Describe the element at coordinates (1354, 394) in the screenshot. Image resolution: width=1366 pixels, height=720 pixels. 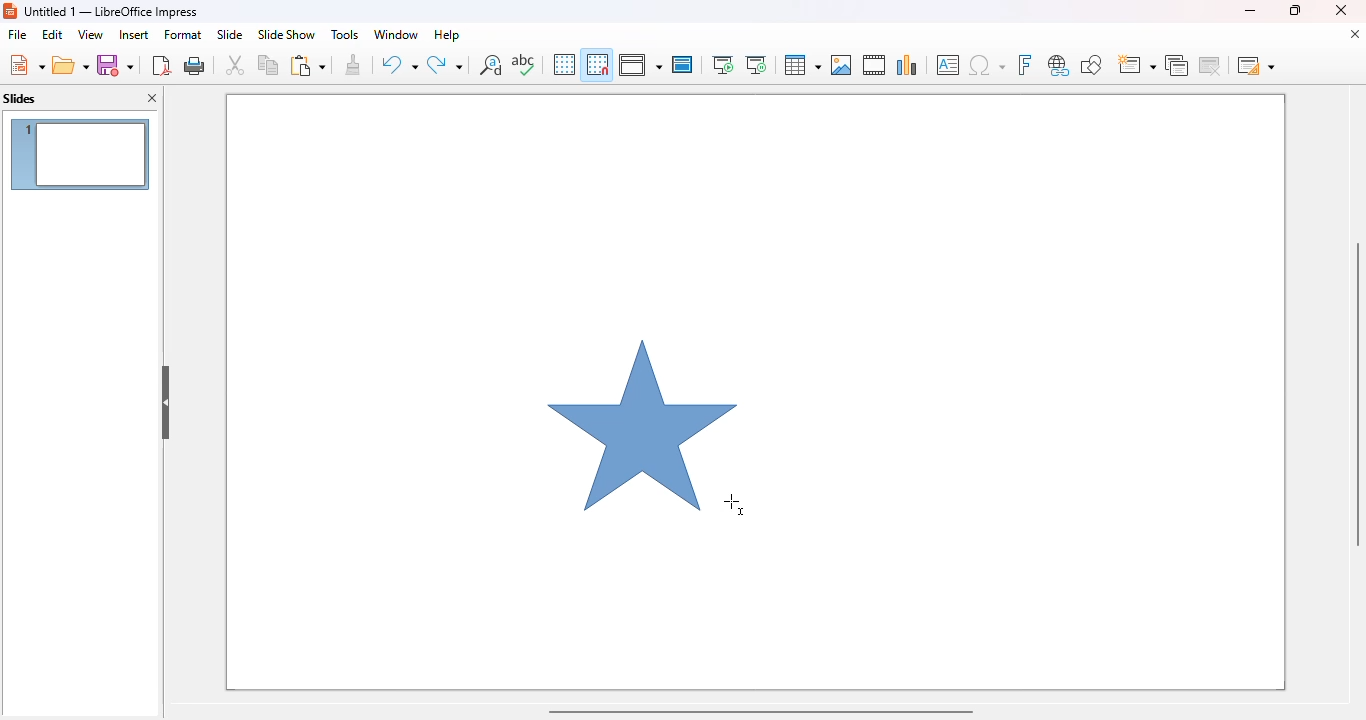
I see `vertical scroll bar` at that location.